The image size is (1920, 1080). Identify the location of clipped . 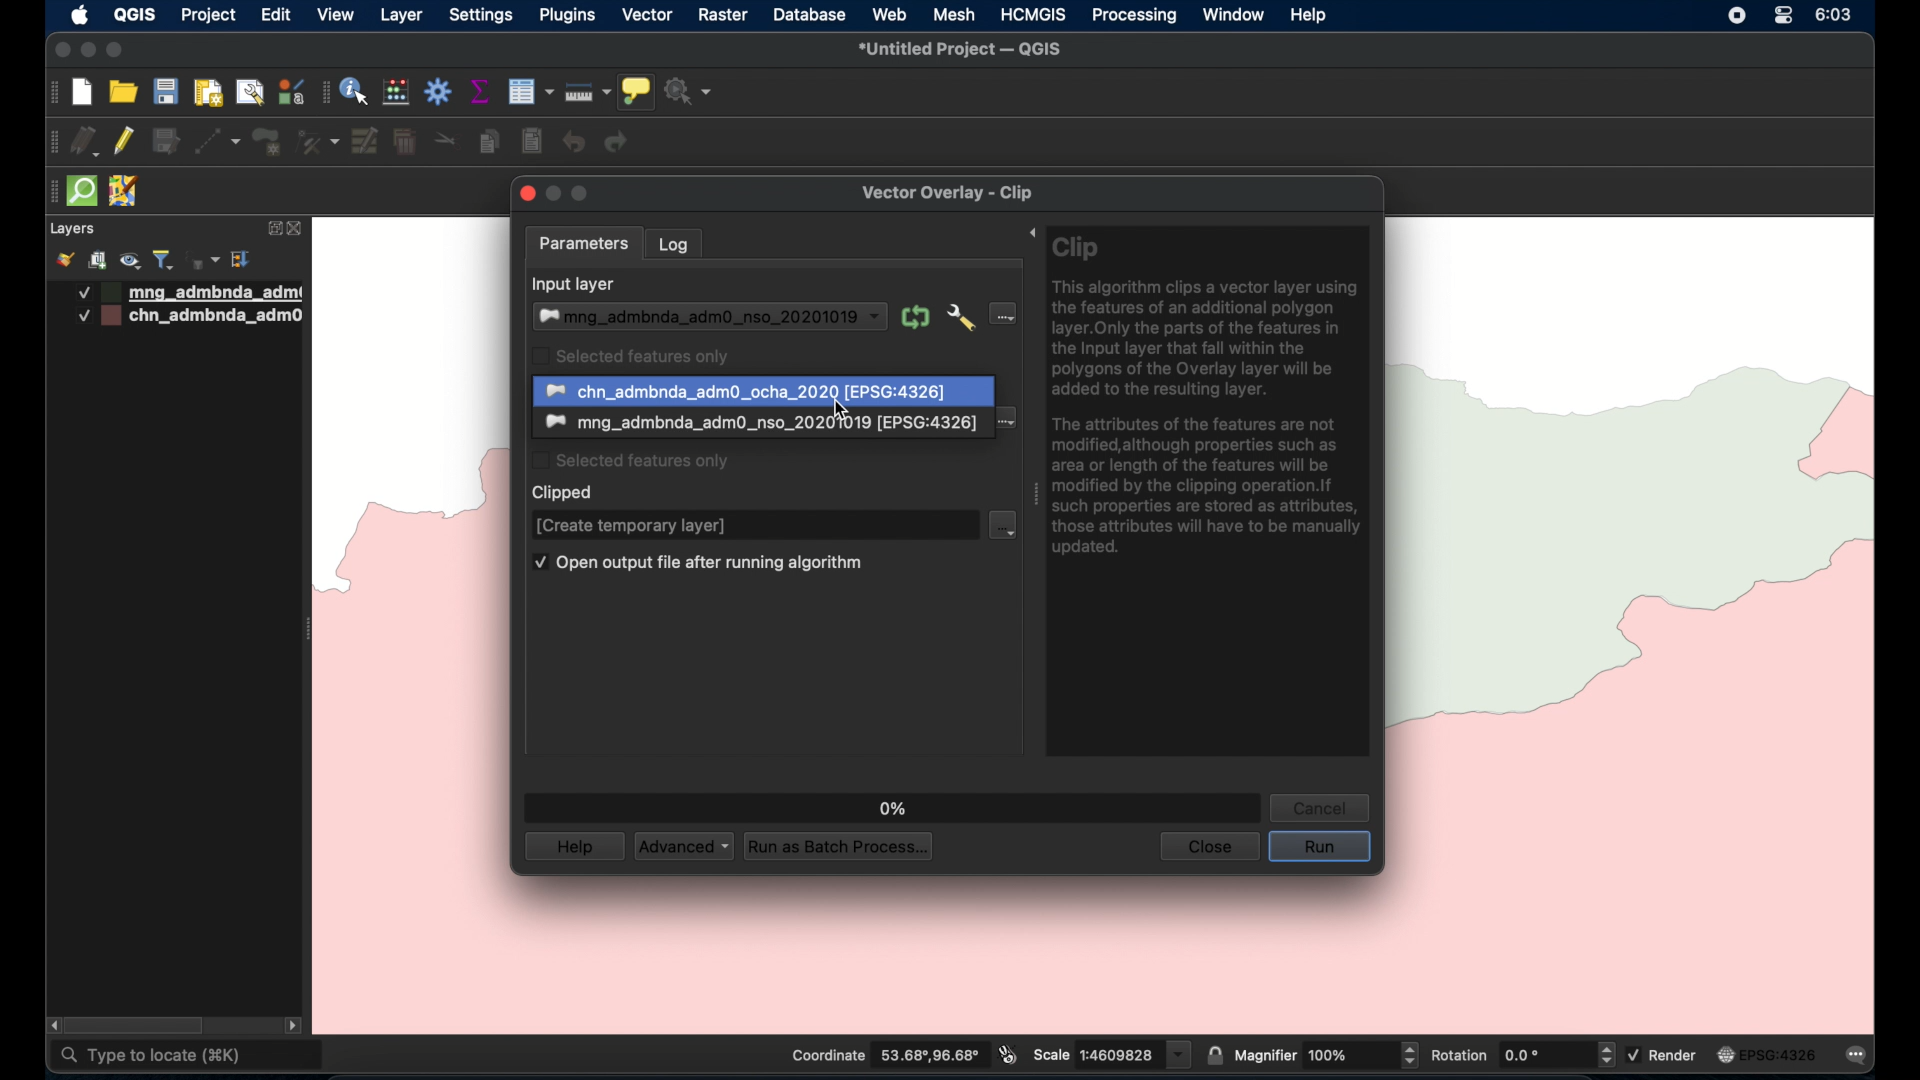
(564, 493).